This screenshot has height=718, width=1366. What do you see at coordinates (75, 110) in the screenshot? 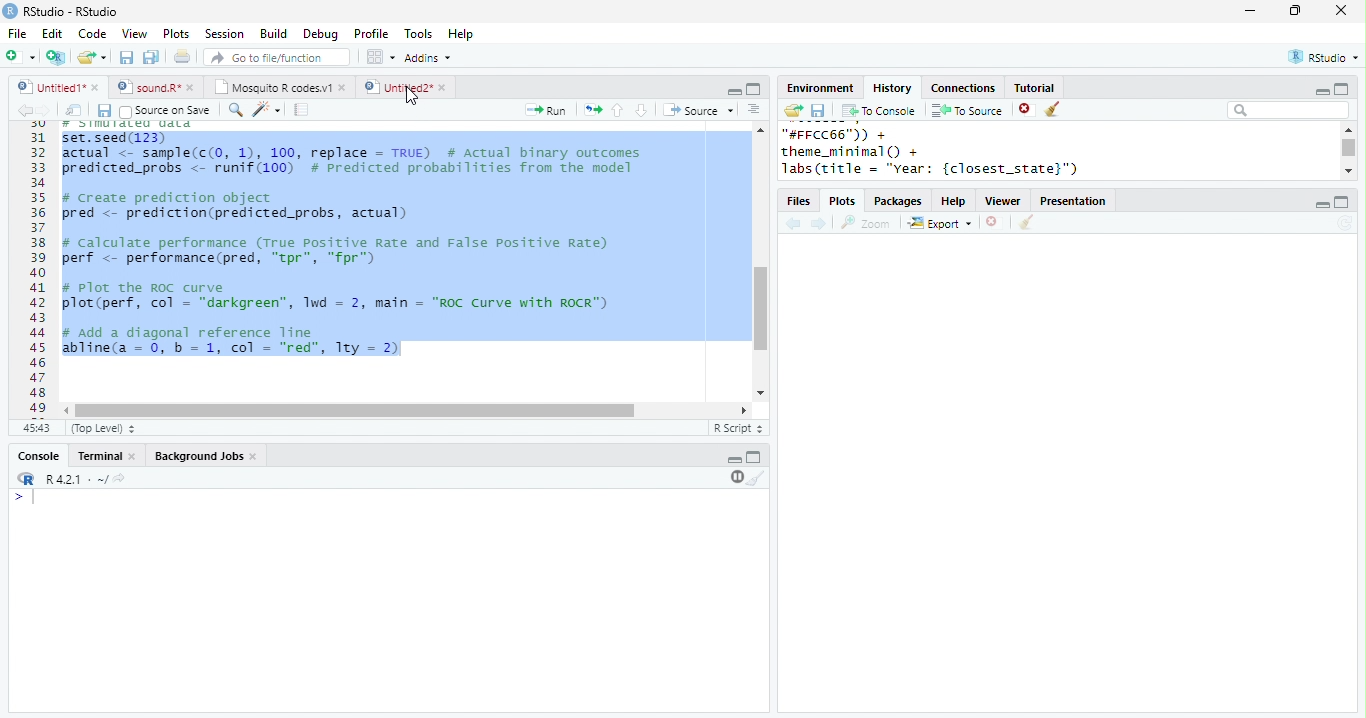
I see `show in new window` at bounding box center [75, 110].